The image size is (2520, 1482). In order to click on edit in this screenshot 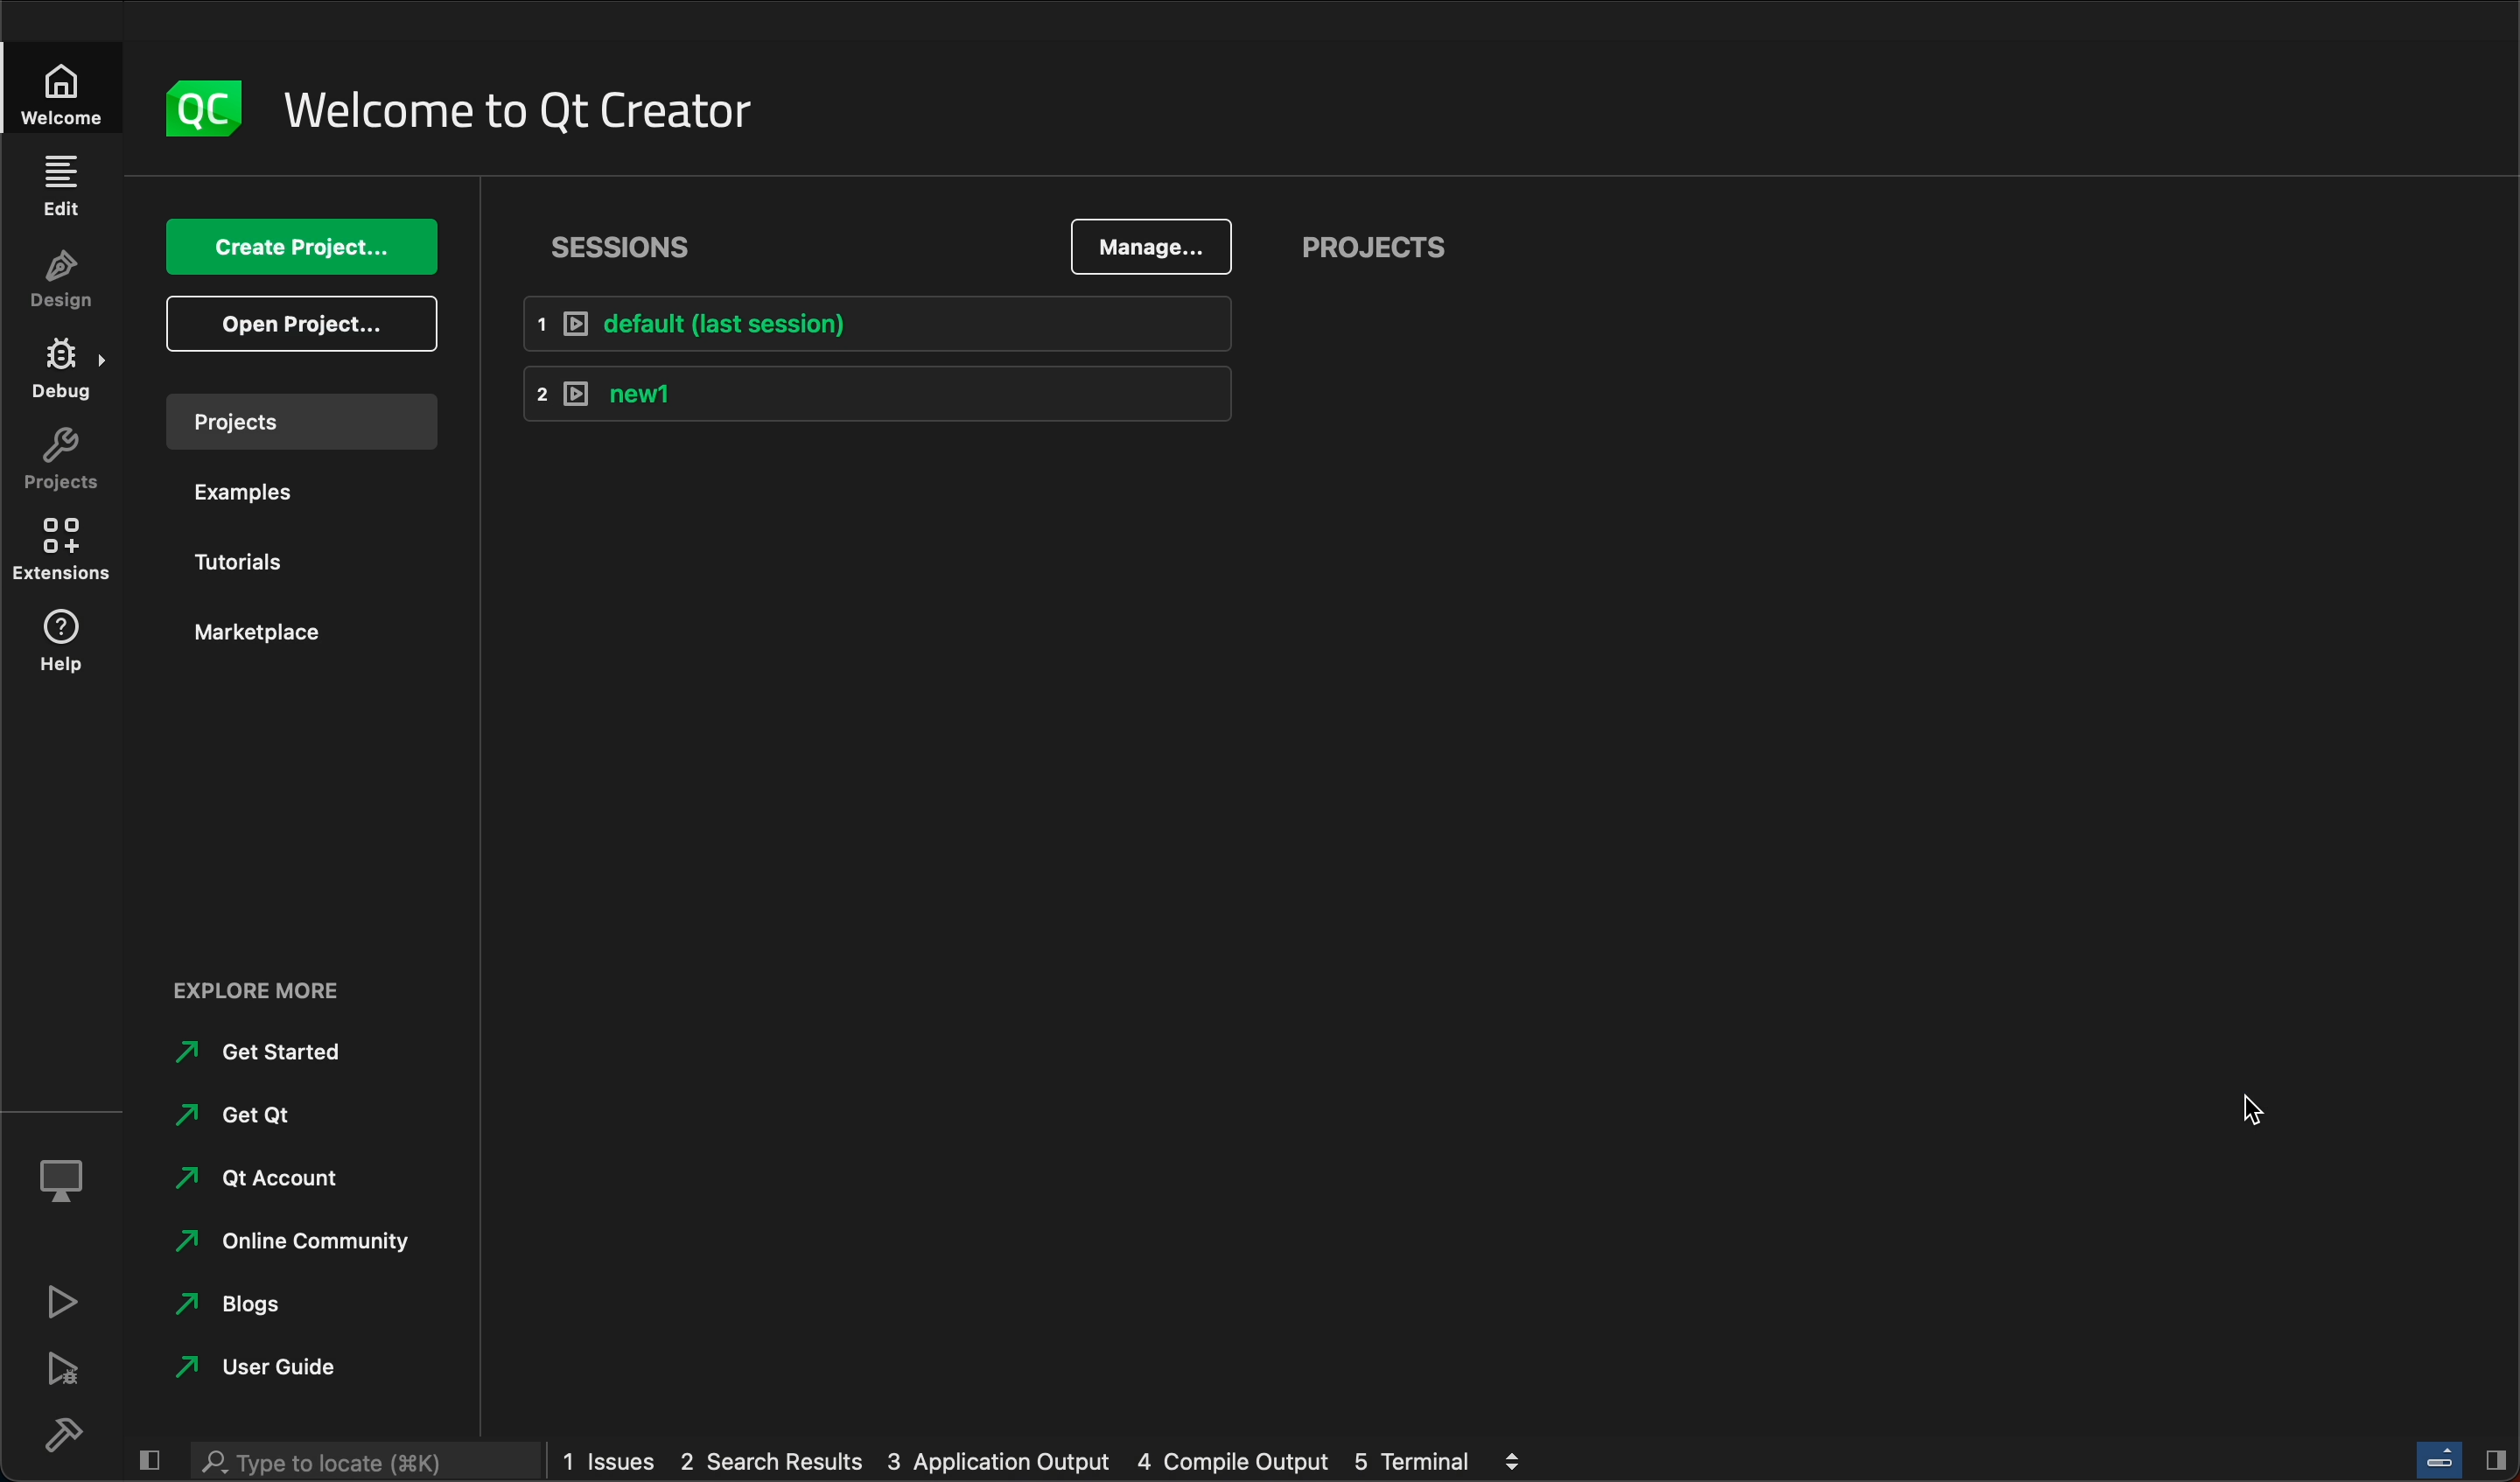, I will do `click(62, 185)`.